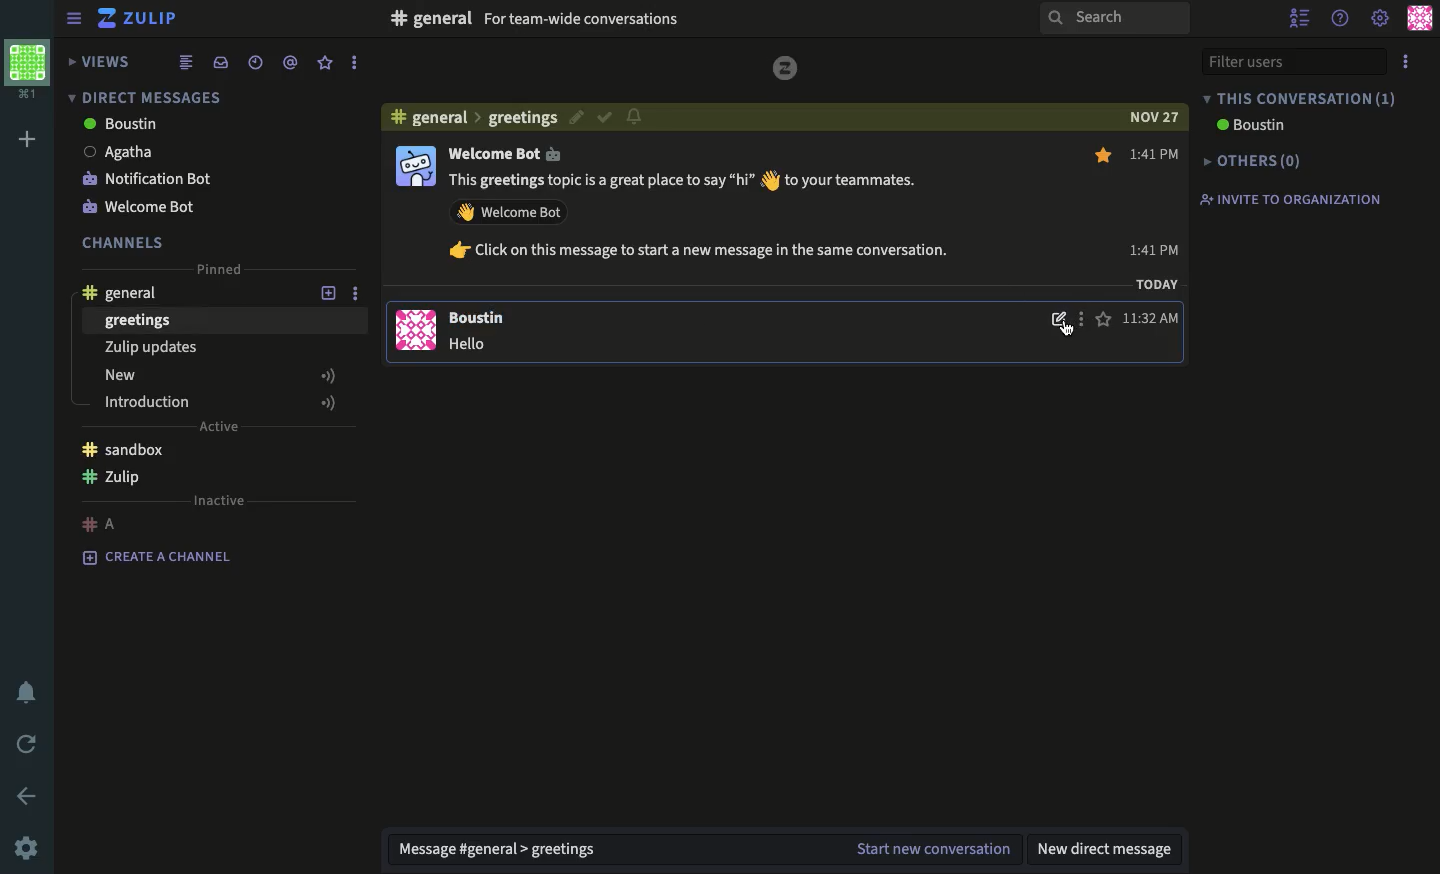  What do you see at coordinates (541, 19) in the screenshot?
I see `general For team-wide conversations` at bounding box center [541, 19].